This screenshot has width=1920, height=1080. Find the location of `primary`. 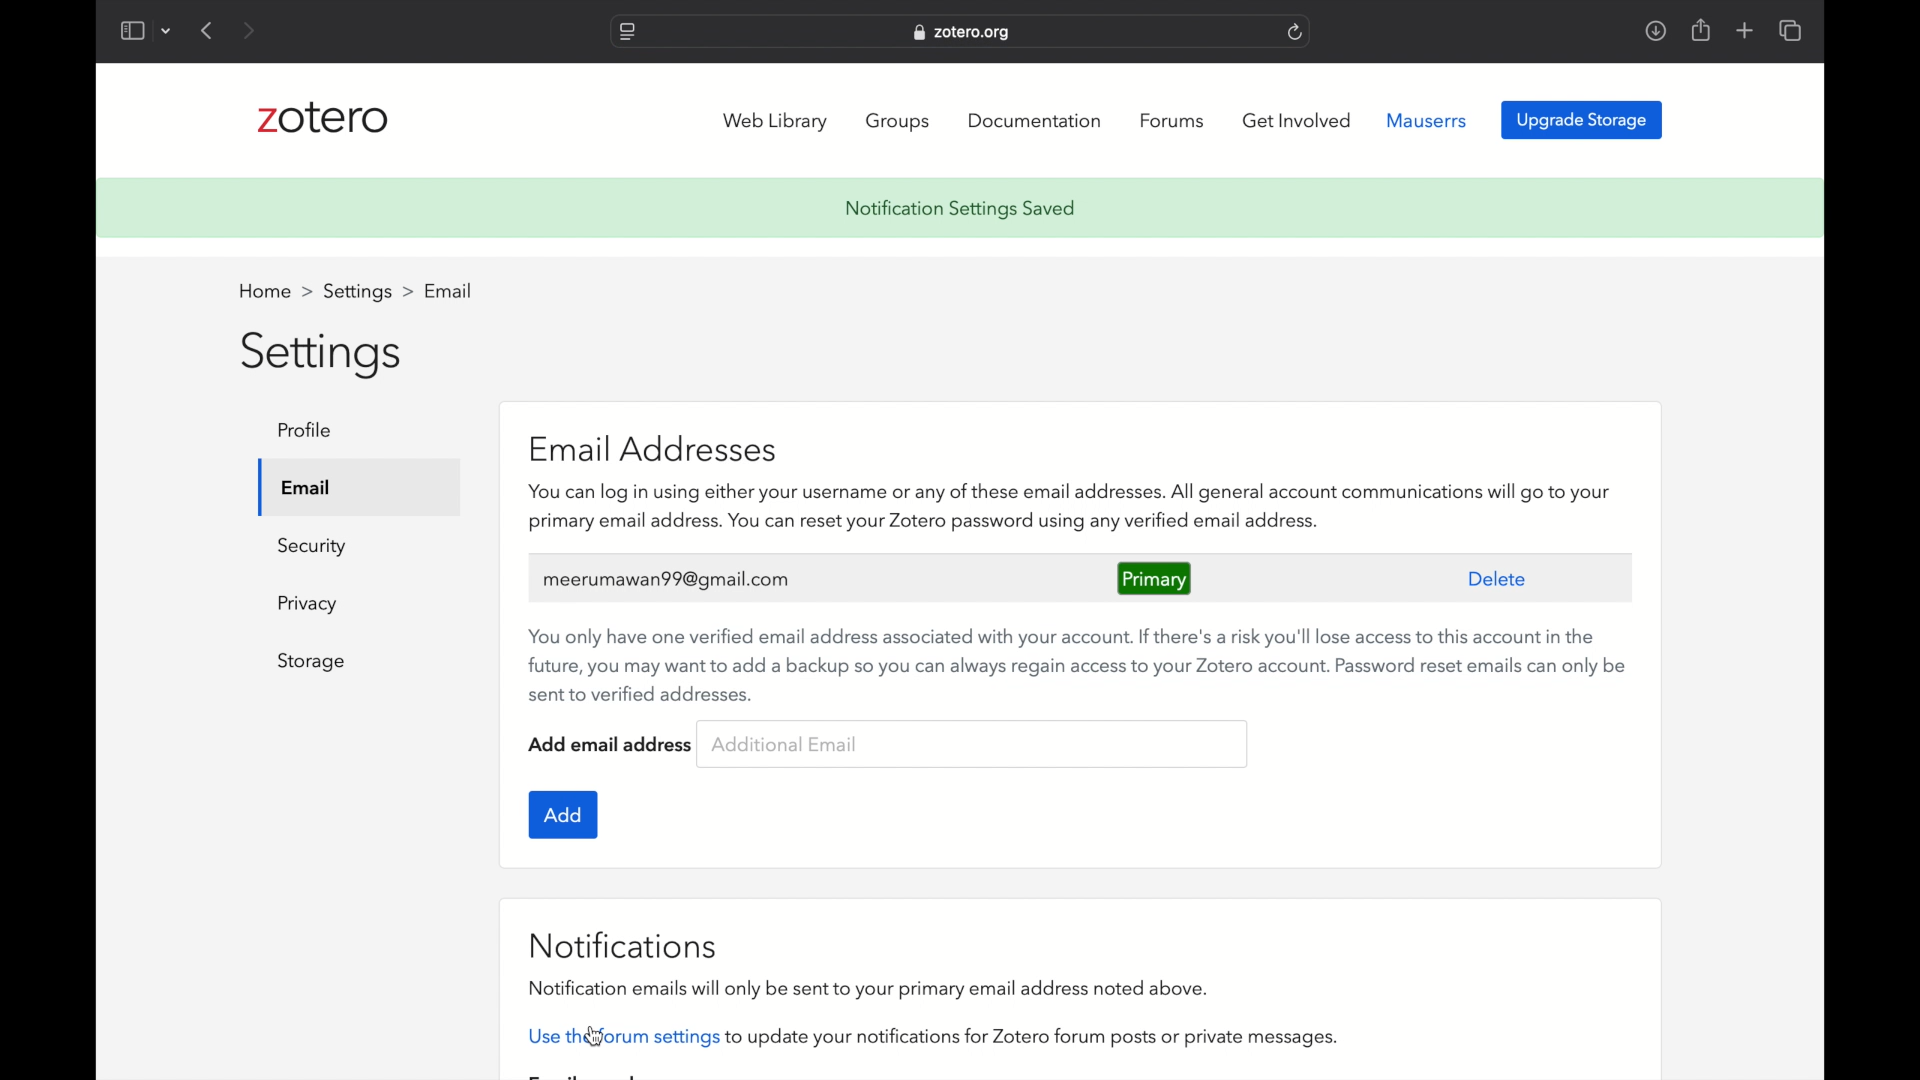

primary is located at coordinates (1154, 576).